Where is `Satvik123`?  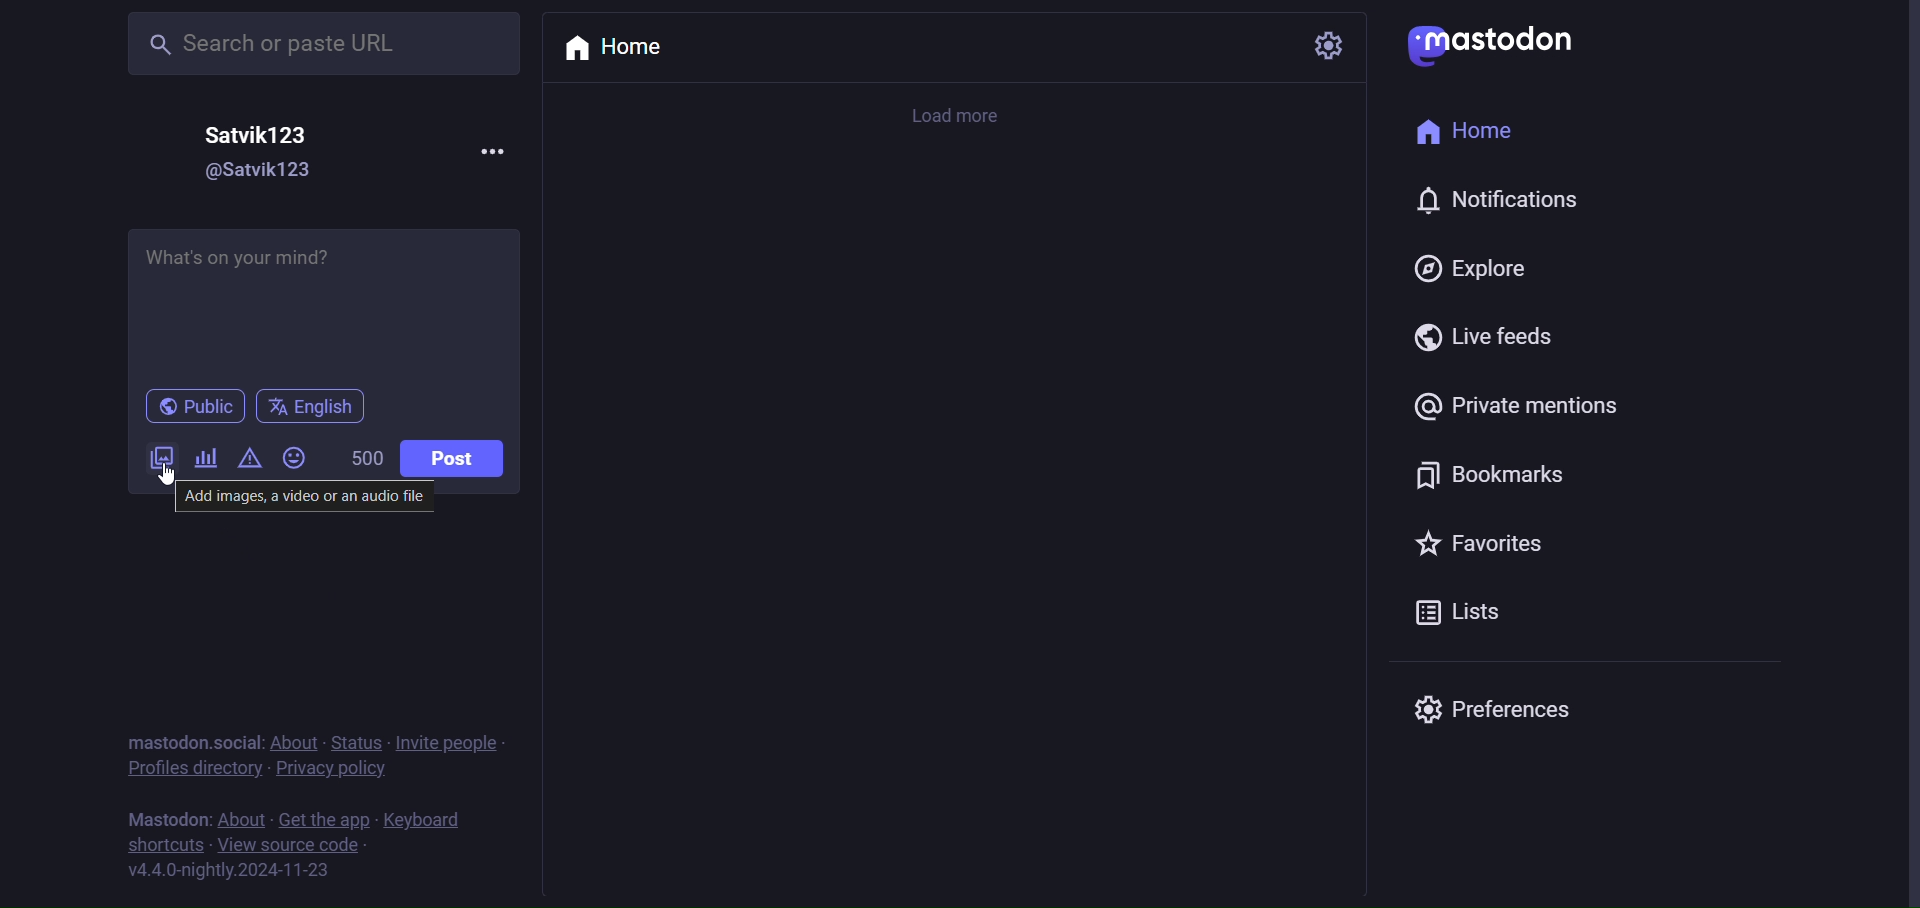 Satvik123 is located at coordinates (260, 135).